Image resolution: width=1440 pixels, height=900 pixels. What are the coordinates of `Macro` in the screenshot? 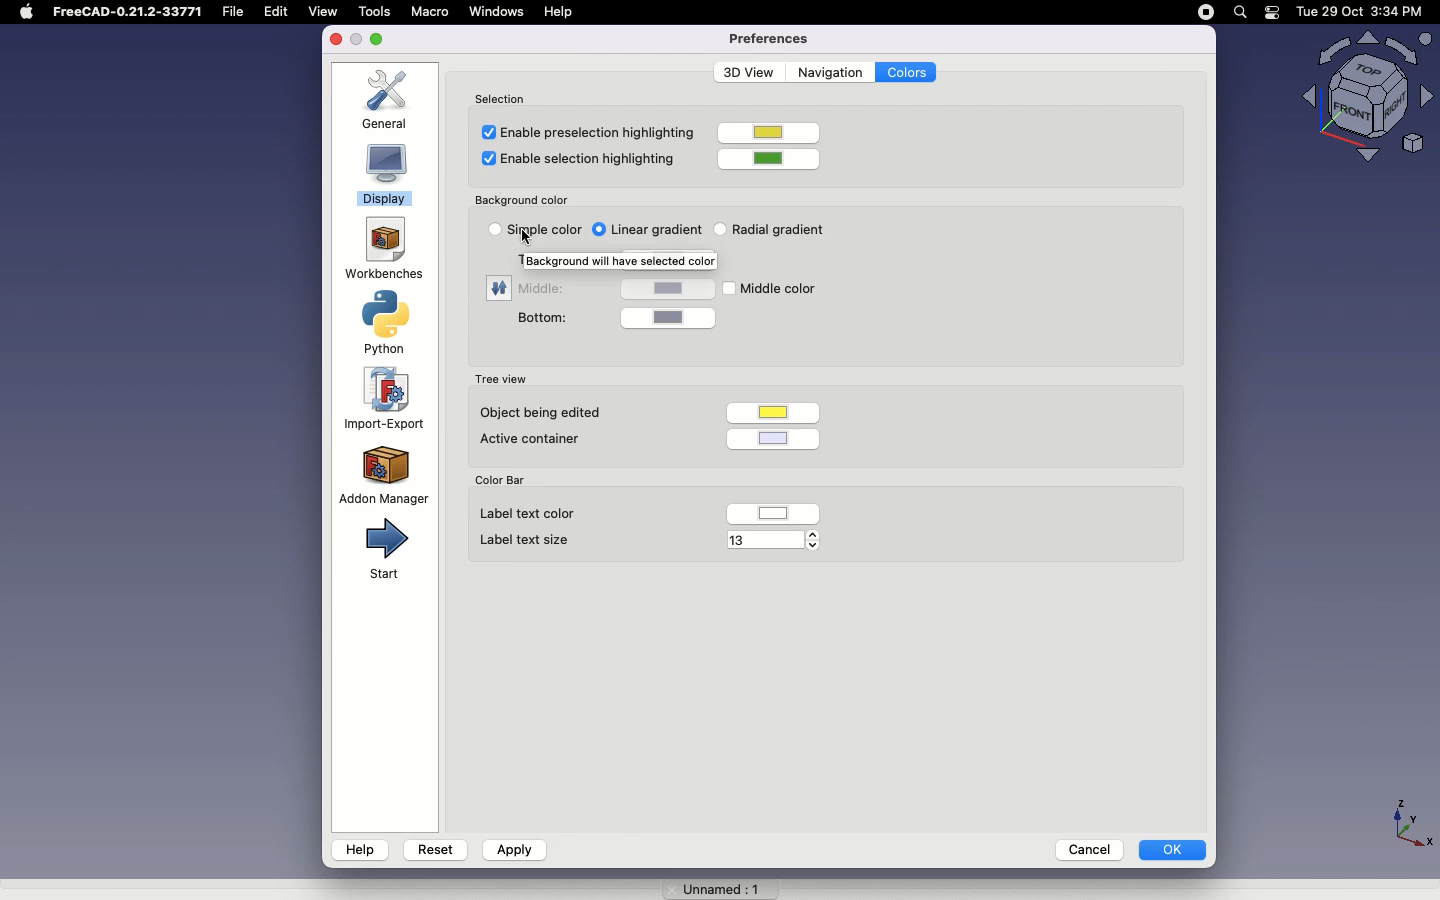 It's located at (429, 11).